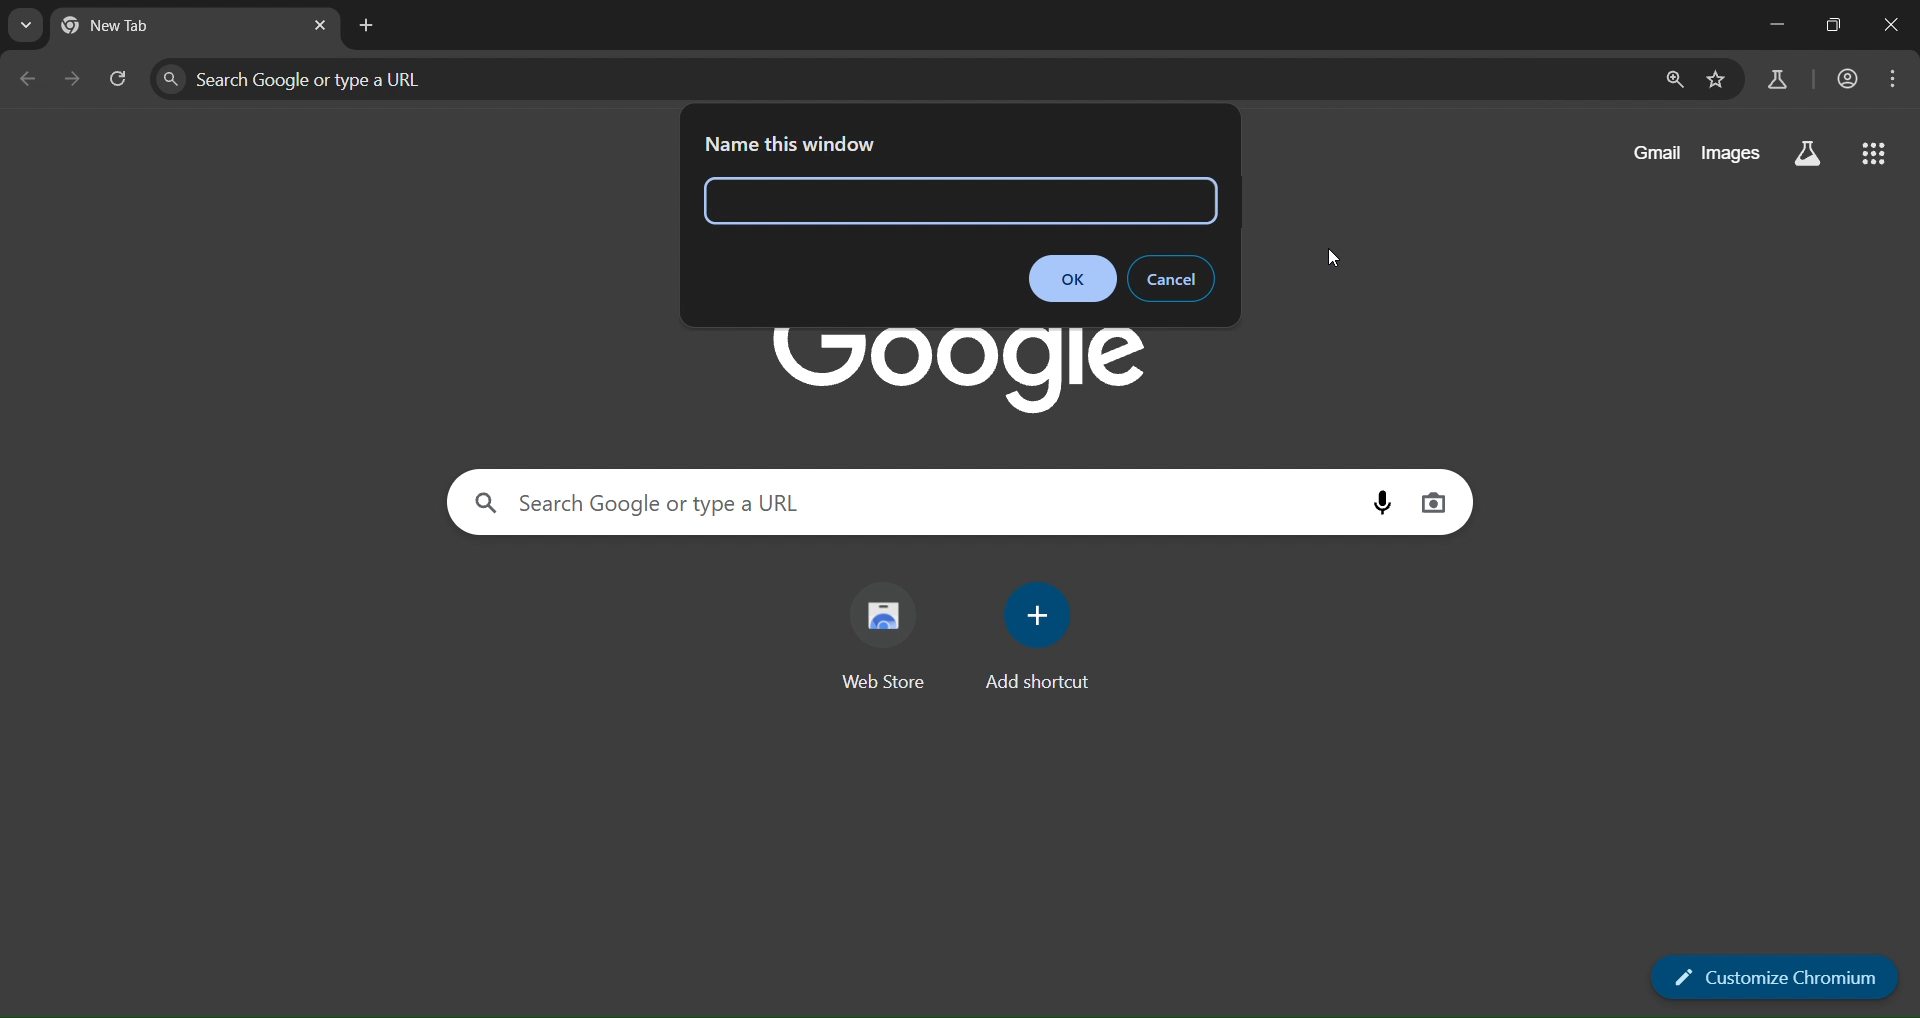  What do you see at coordinates (833, 199) in the screenshot?
I see `input name` at bounding box center [833, 199].